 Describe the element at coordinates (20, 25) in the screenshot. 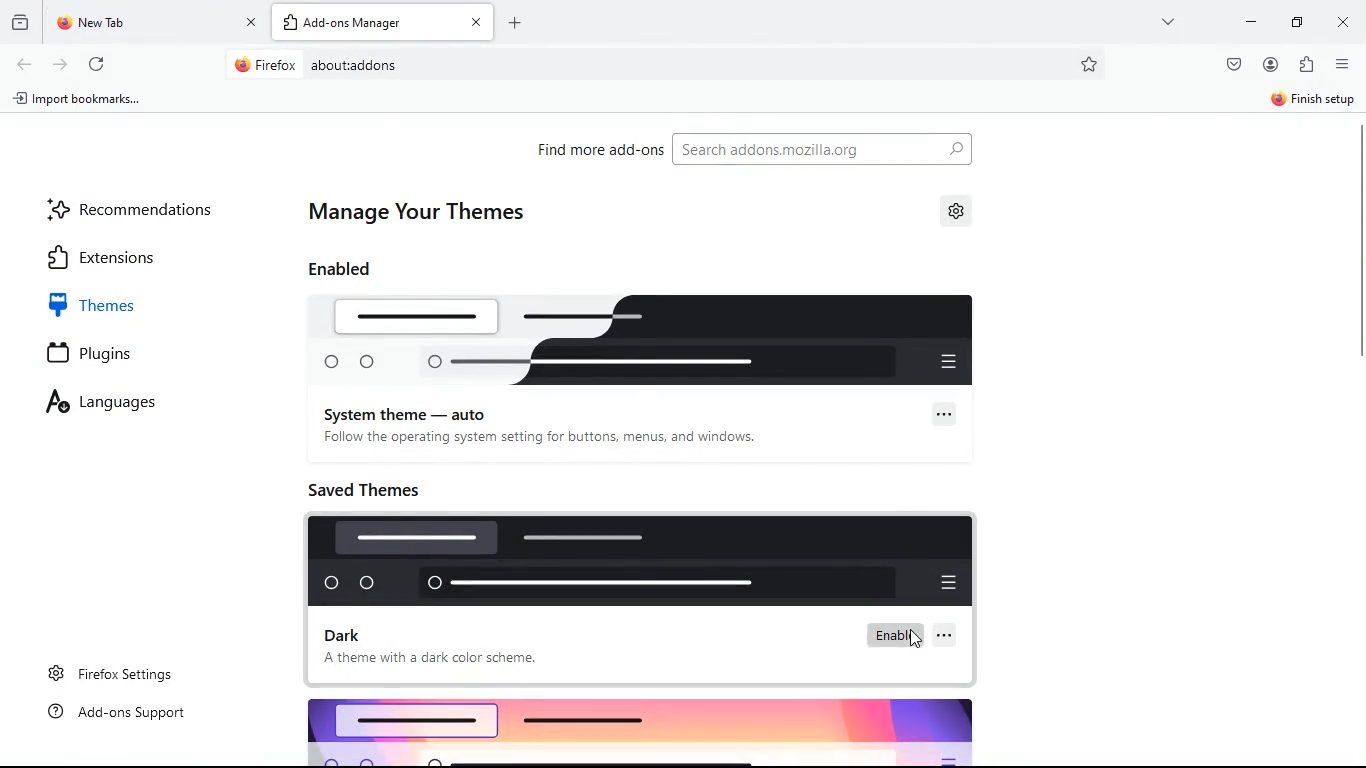

I see `history` at that location.